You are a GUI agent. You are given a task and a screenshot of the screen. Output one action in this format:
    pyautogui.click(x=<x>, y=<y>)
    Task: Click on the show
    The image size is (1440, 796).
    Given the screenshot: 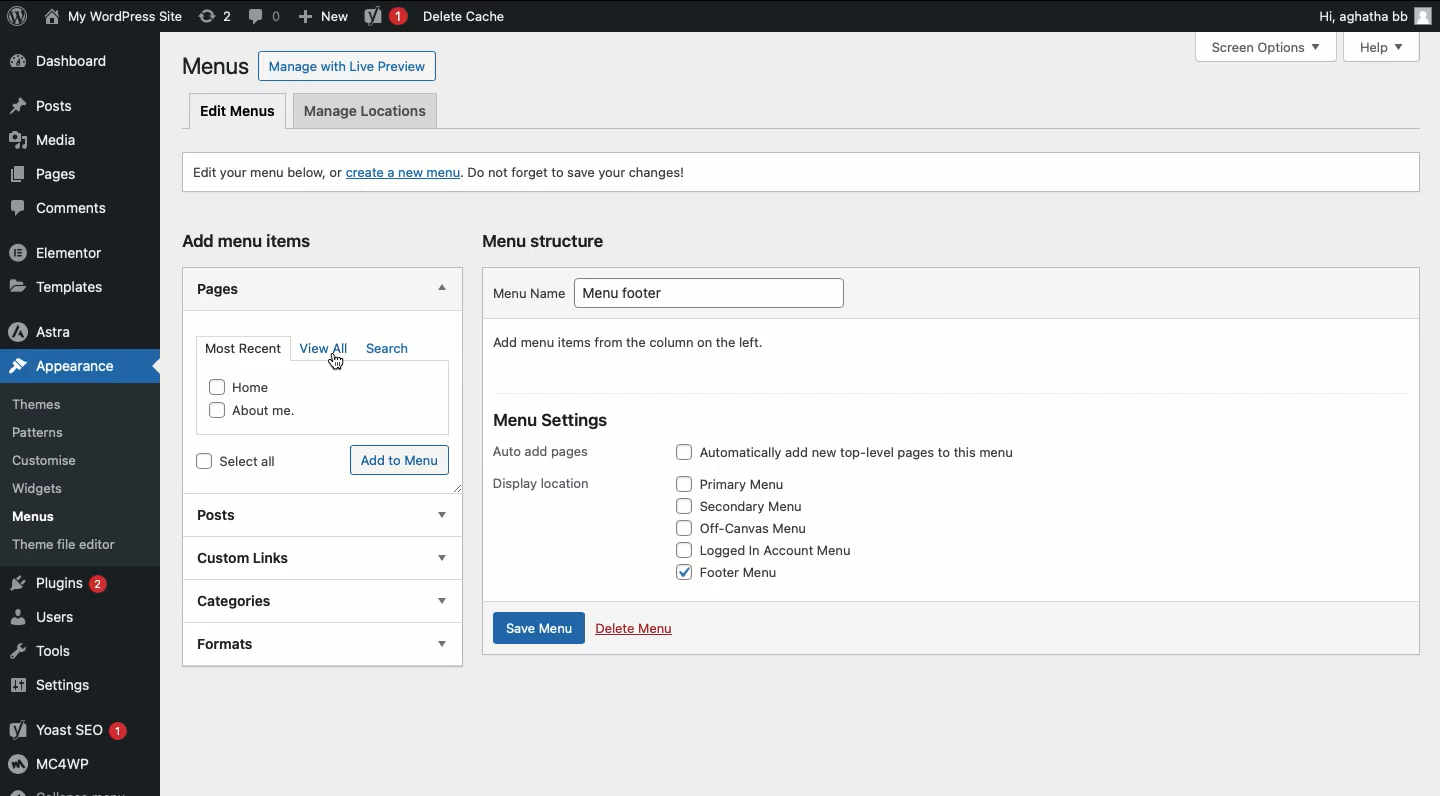 What is the action you would take?
    pyautogui.click(x=440, y=601)
    